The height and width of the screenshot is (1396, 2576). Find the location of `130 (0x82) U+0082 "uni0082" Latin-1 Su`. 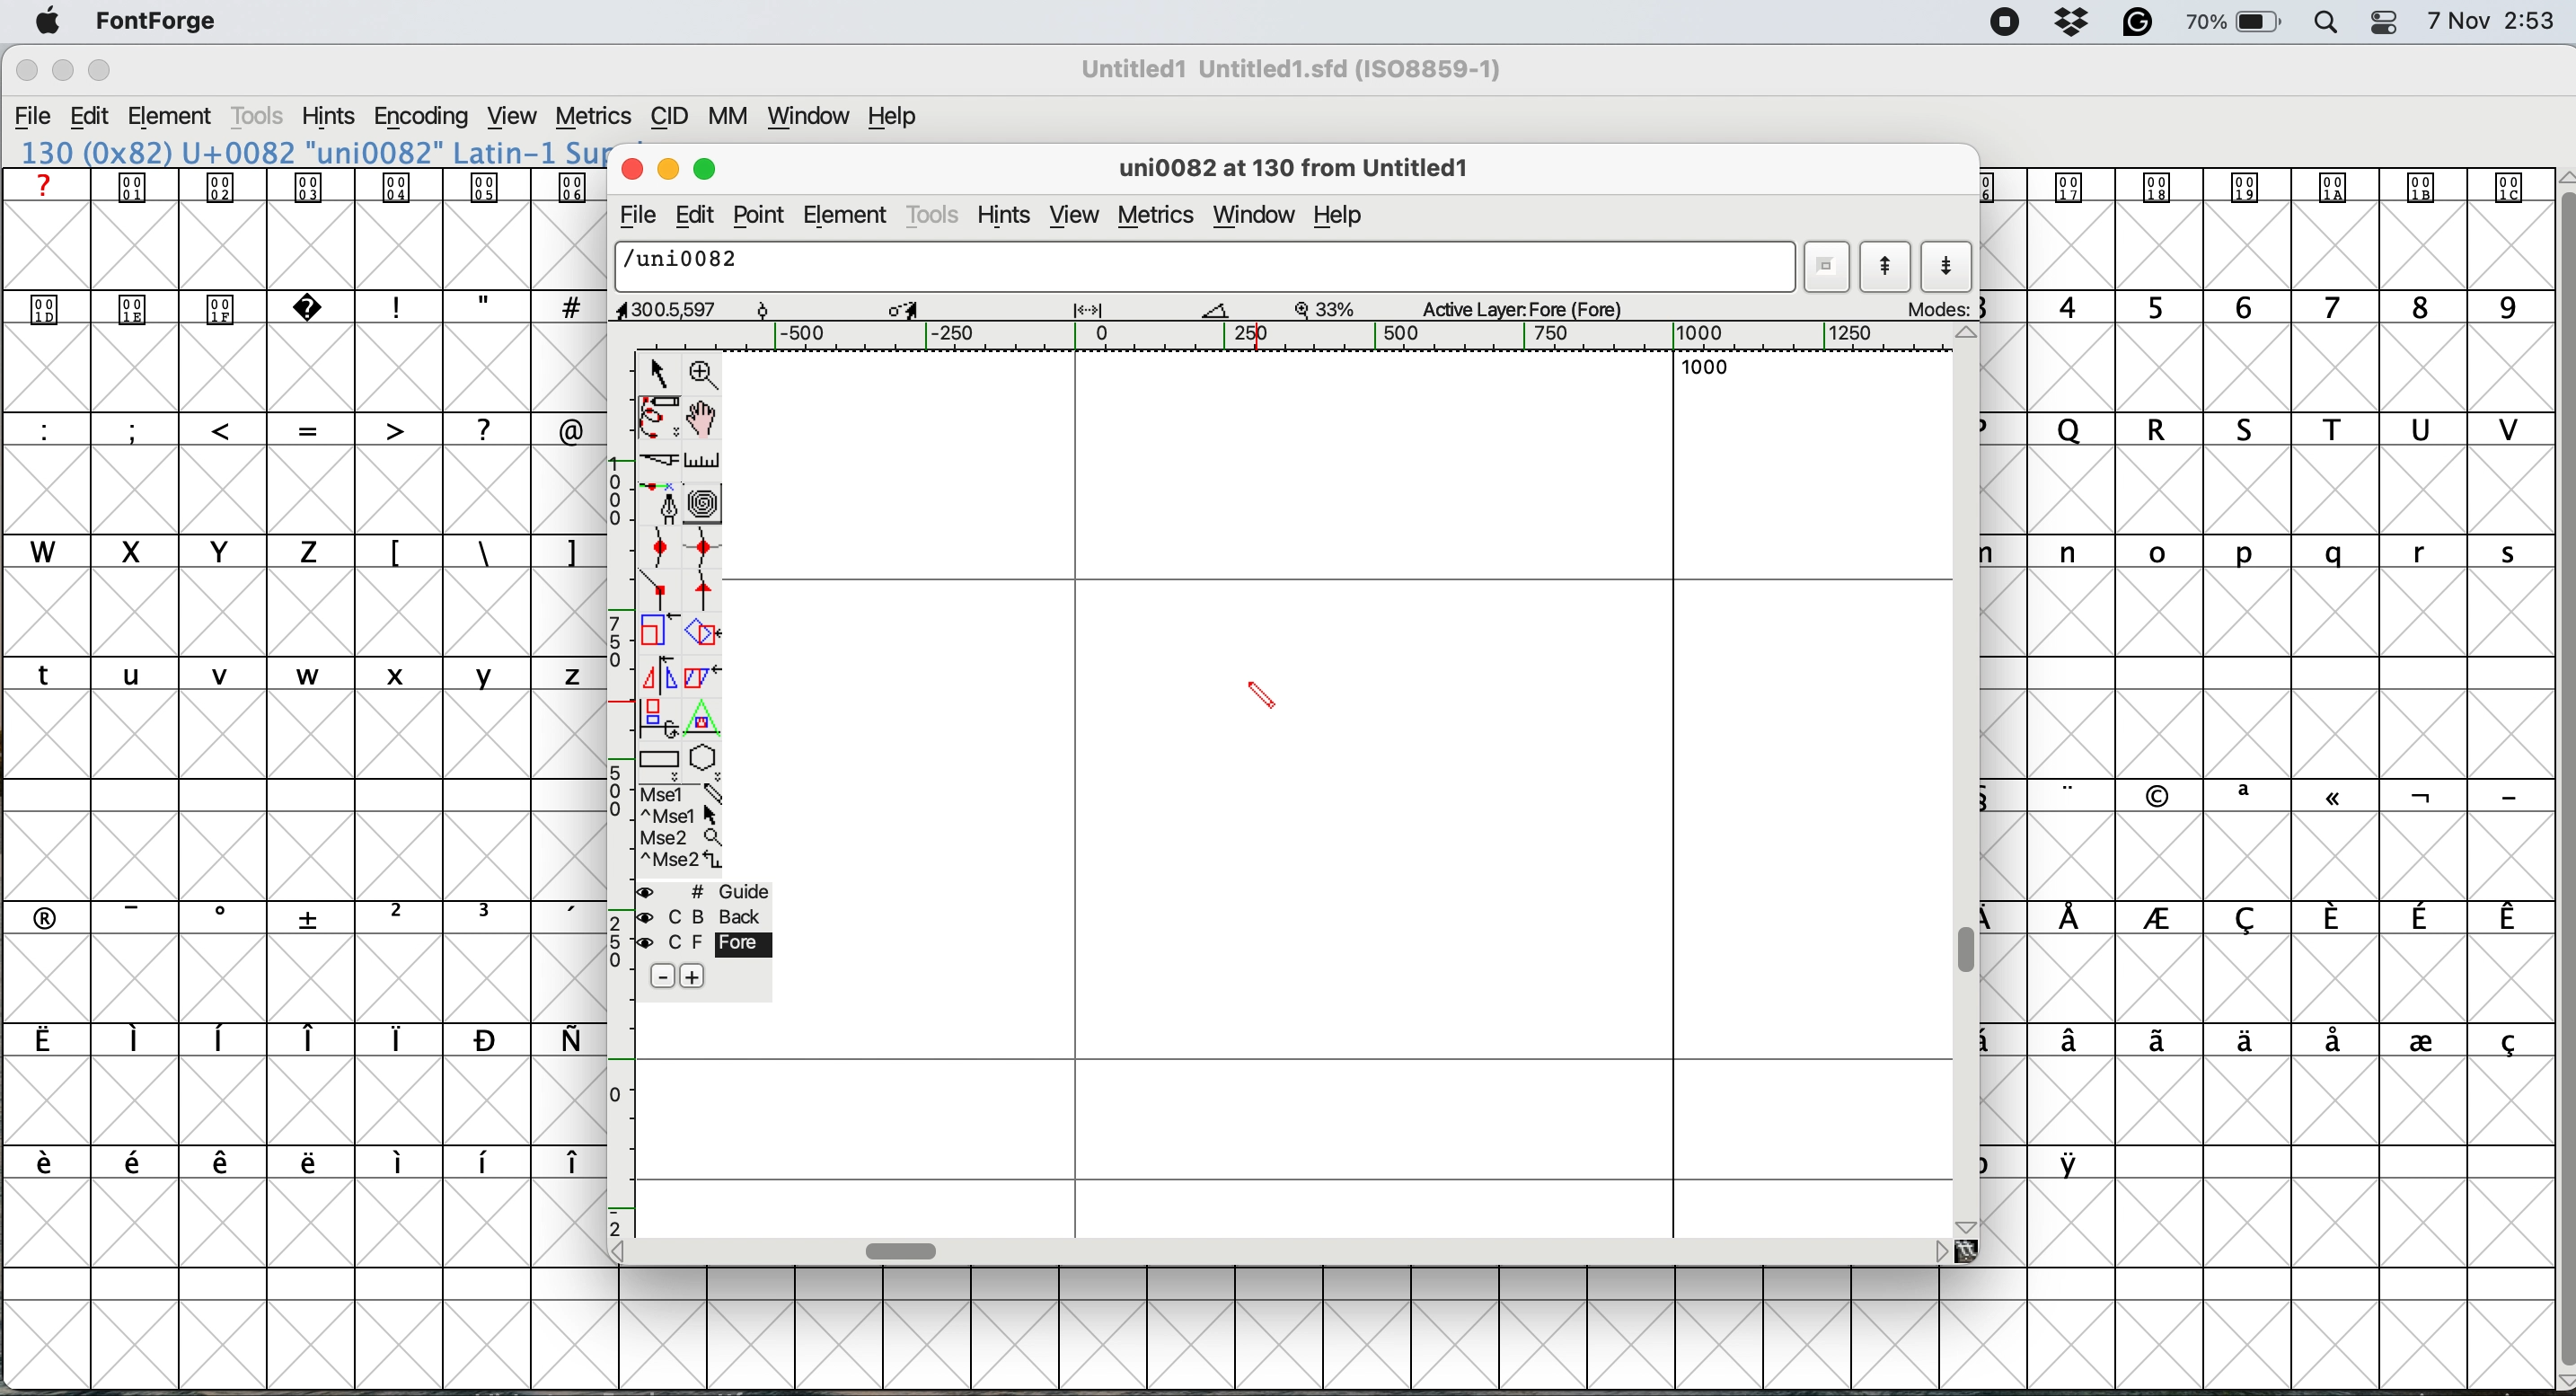

130 (0x82) U+0082 "uni0082" Latin-1 Su is located at coordinates (312, 151).